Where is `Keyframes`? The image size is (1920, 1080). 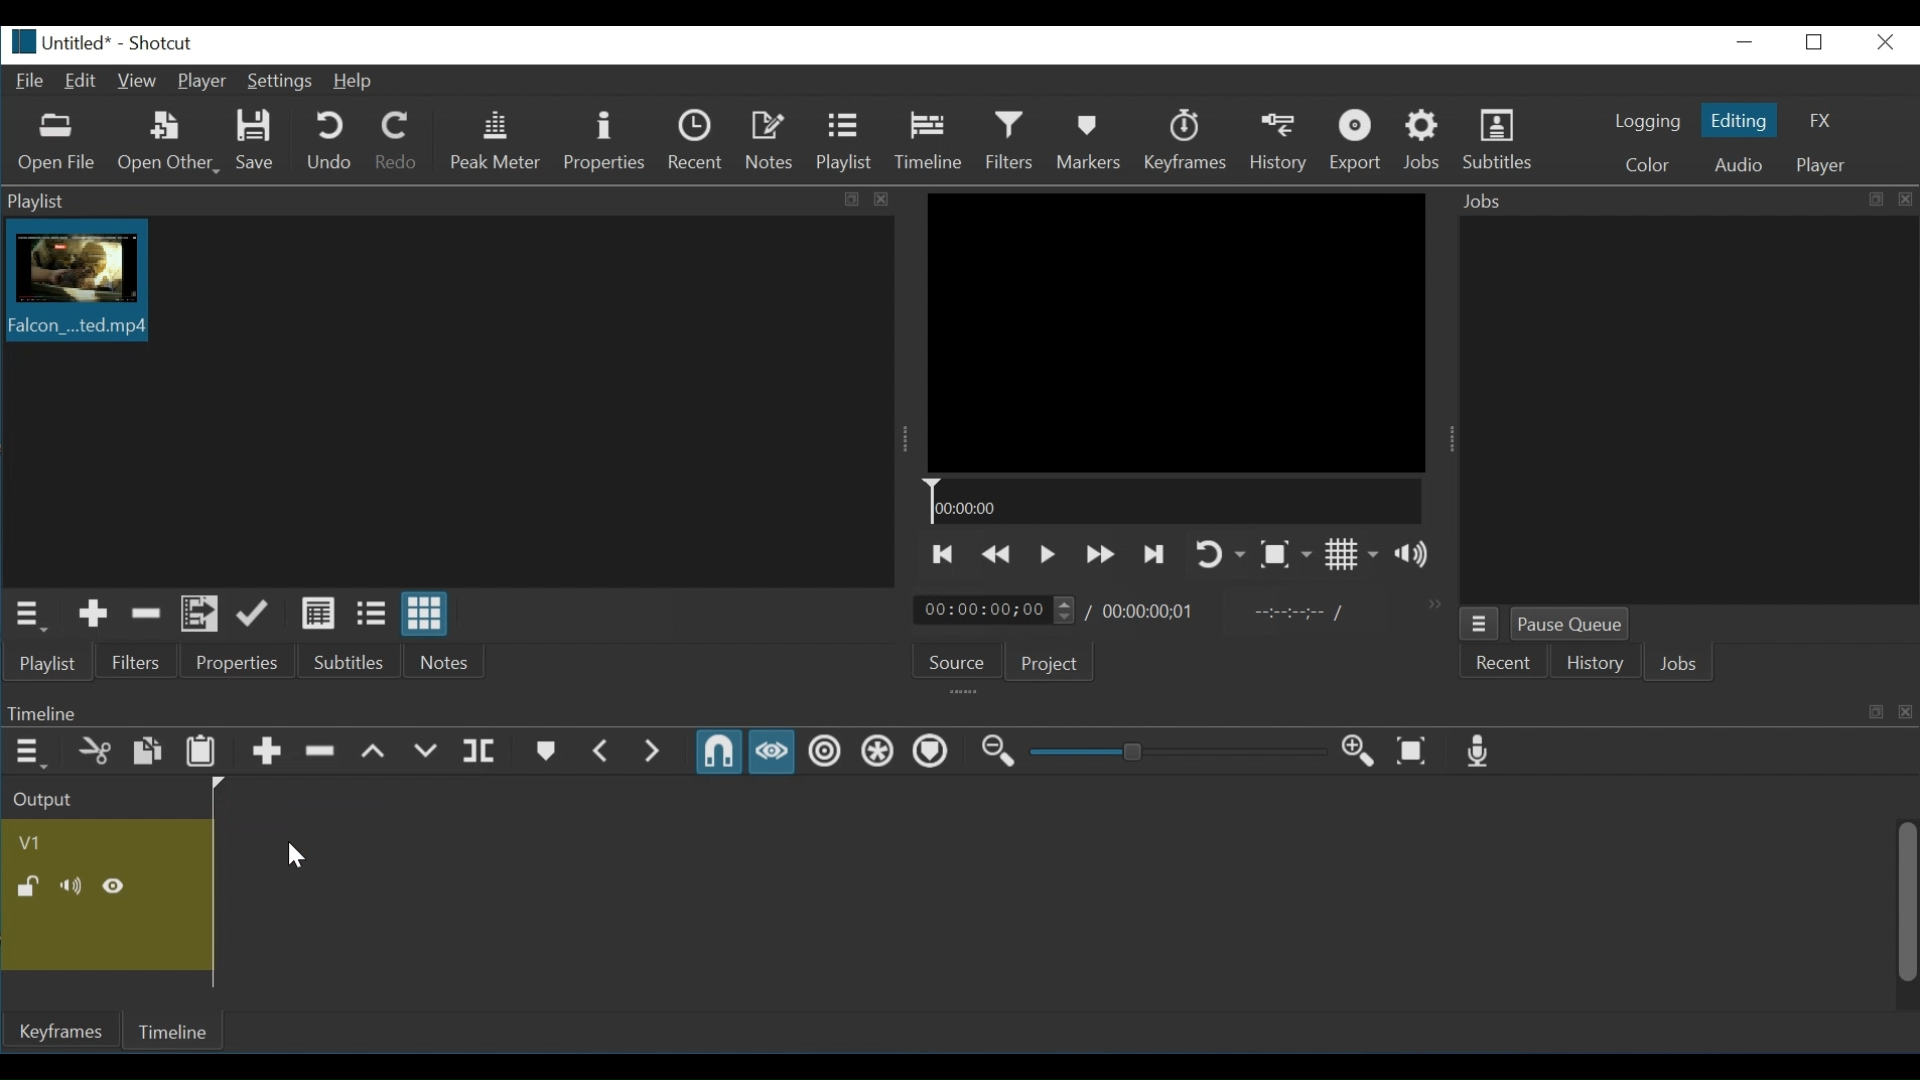
Keyframes is located at coordinates (1191, 140).